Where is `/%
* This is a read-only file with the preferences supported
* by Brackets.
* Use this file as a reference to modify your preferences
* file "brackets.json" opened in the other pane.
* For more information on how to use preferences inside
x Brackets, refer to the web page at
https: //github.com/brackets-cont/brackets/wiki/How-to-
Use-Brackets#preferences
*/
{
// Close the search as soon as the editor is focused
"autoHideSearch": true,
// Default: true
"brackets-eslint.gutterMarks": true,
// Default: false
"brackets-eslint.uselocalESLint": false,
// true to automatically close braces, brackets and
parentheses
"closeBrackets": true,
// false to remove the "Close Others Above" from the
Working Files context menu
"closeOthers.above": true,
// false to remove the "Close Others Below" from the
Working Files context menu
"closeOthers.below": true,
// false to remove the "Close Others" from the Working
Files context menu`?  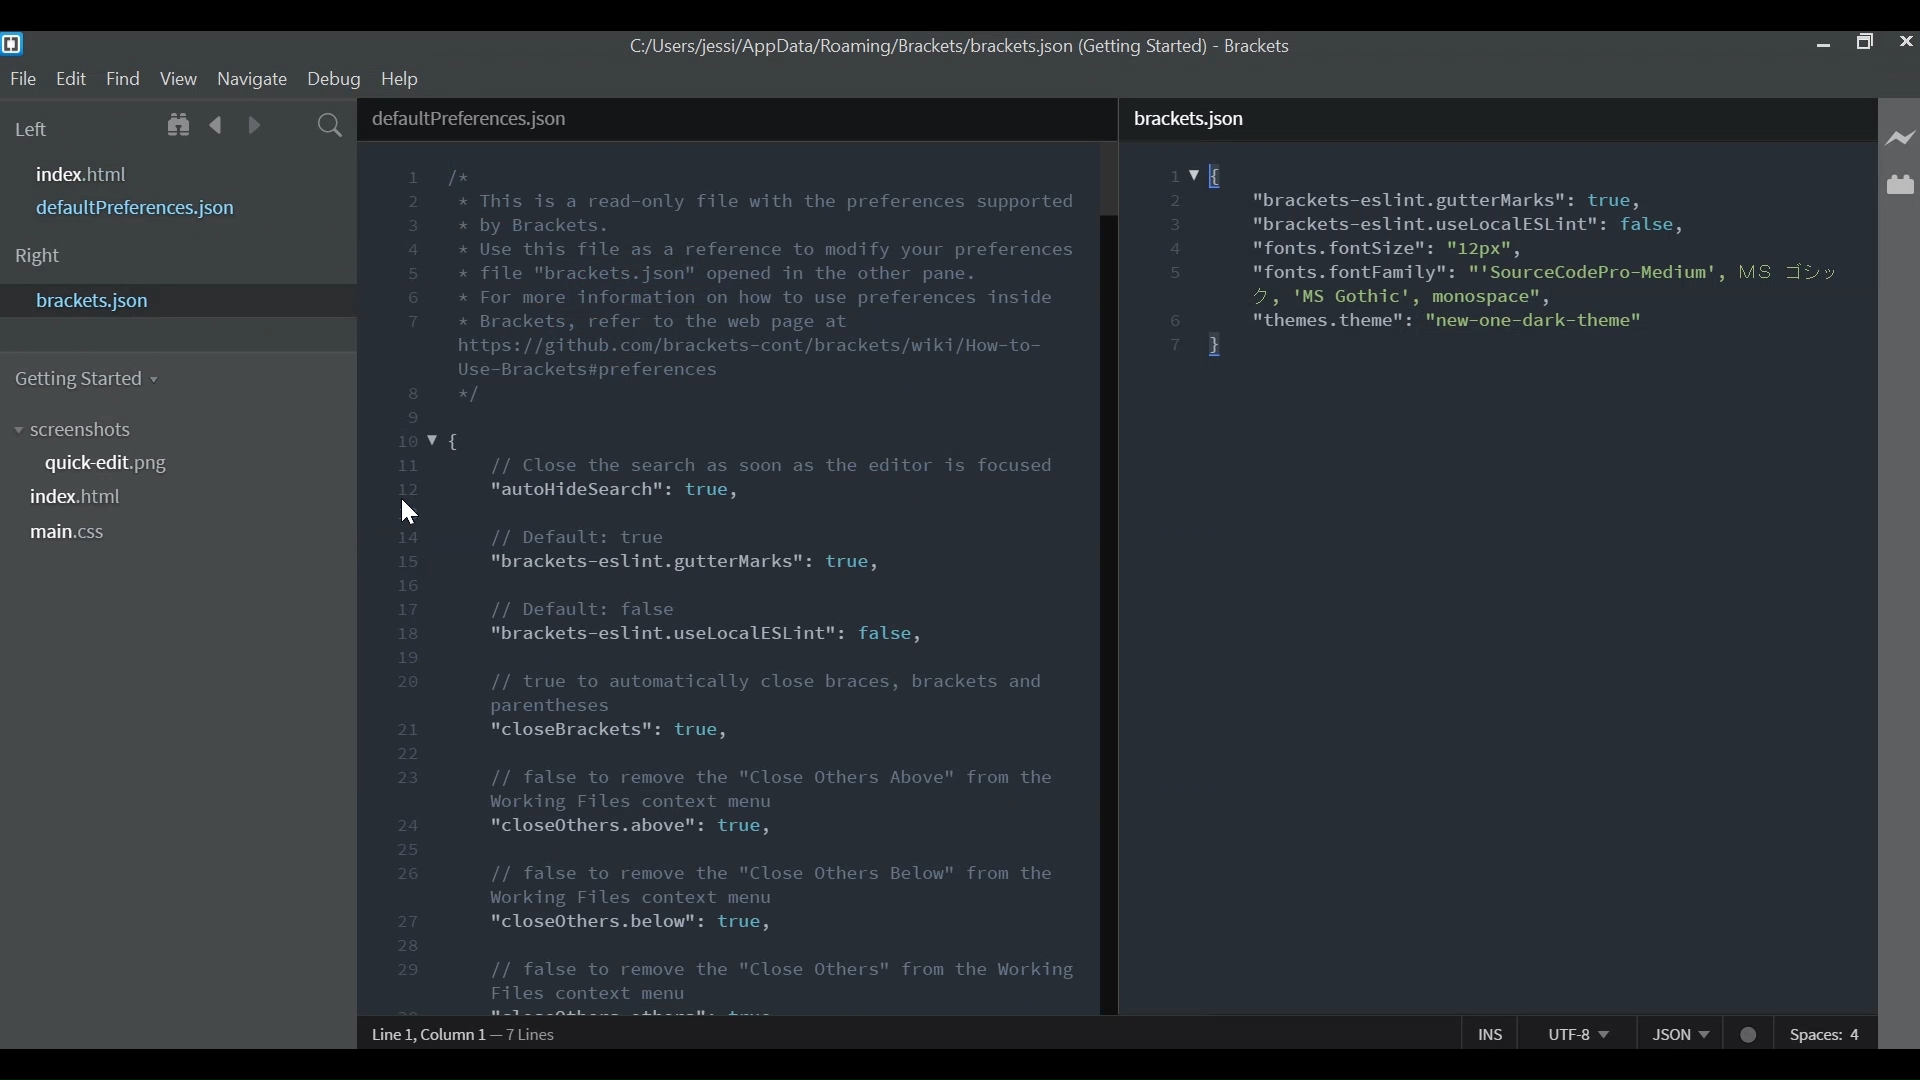
/%
* This is a read-only file with the preferences supported
* by Brackets.
* Use this file as a reference to modify your preferences
* file "brackets.json" opened in the other pane.
* For more information on how to use preferences inside
x Brackets, refer to the web page at
https: //github.com/brackets-cont/brackets/wiki/How-to-
Use-Brackets#preferences
*/
{
// Close the search as soon as the editor is focused
"autoHideSearch": true,
// Default: true
"brackets-eslint.gutterMarks": true,
// Default: false
"brackets-eslint.uselocalESLint": false,
// true to automatically close braces, brackets and
parentheses
"closeBrackets": true,
// false to remove the "Close Others Above" from the
Working Files context menu
"closeOthers.above": true,
// false to remove the "Close Others Below" from the
Working Files context menu
"closeOthers.below": true,
// false to remove the "Close Others" from the Working
Files context menu is located at coordinates (766, 588).